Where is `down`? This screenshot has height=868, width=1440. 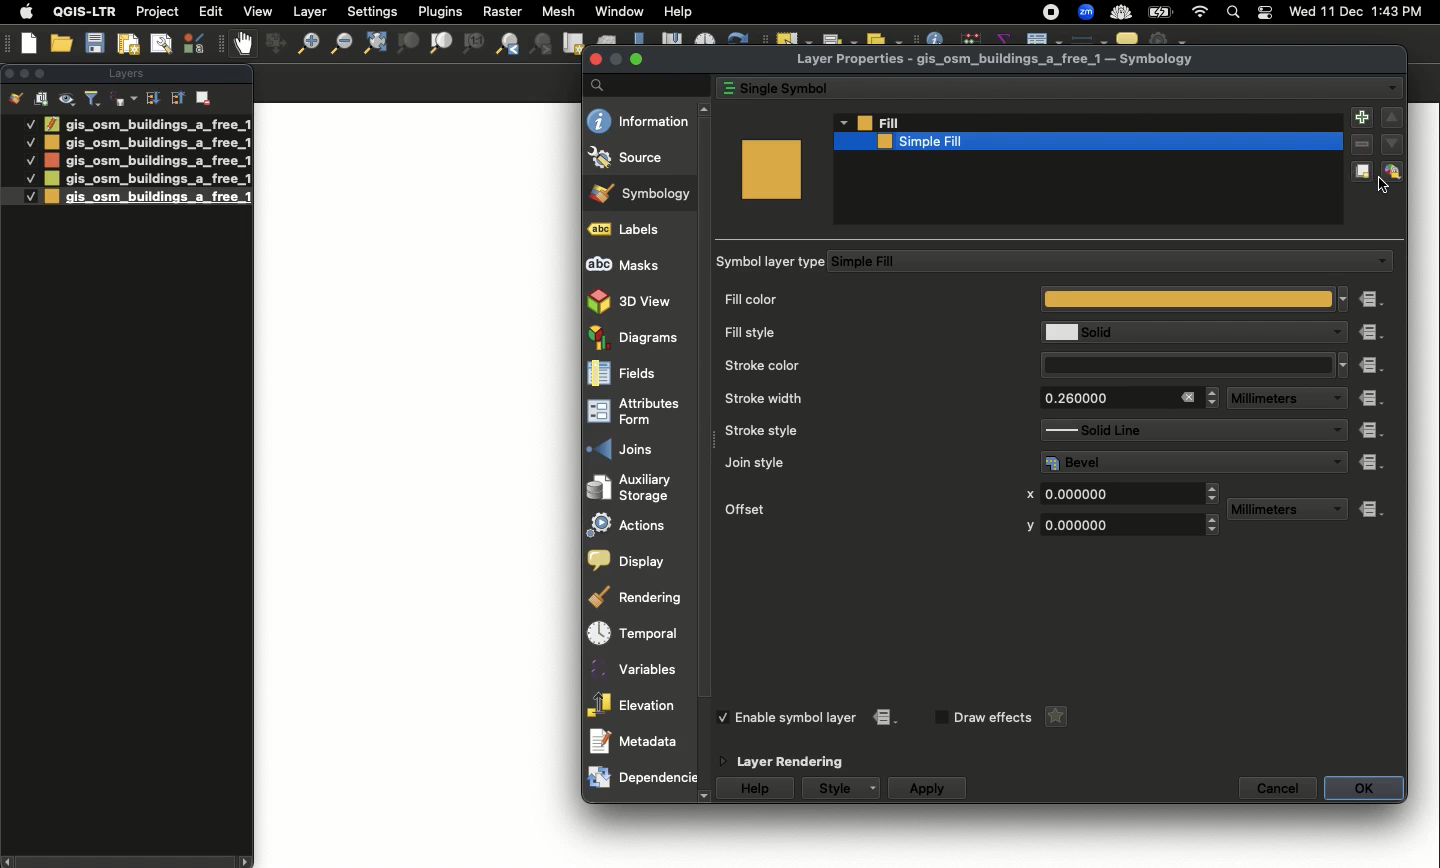
down is located at coordinates (1392, 143).